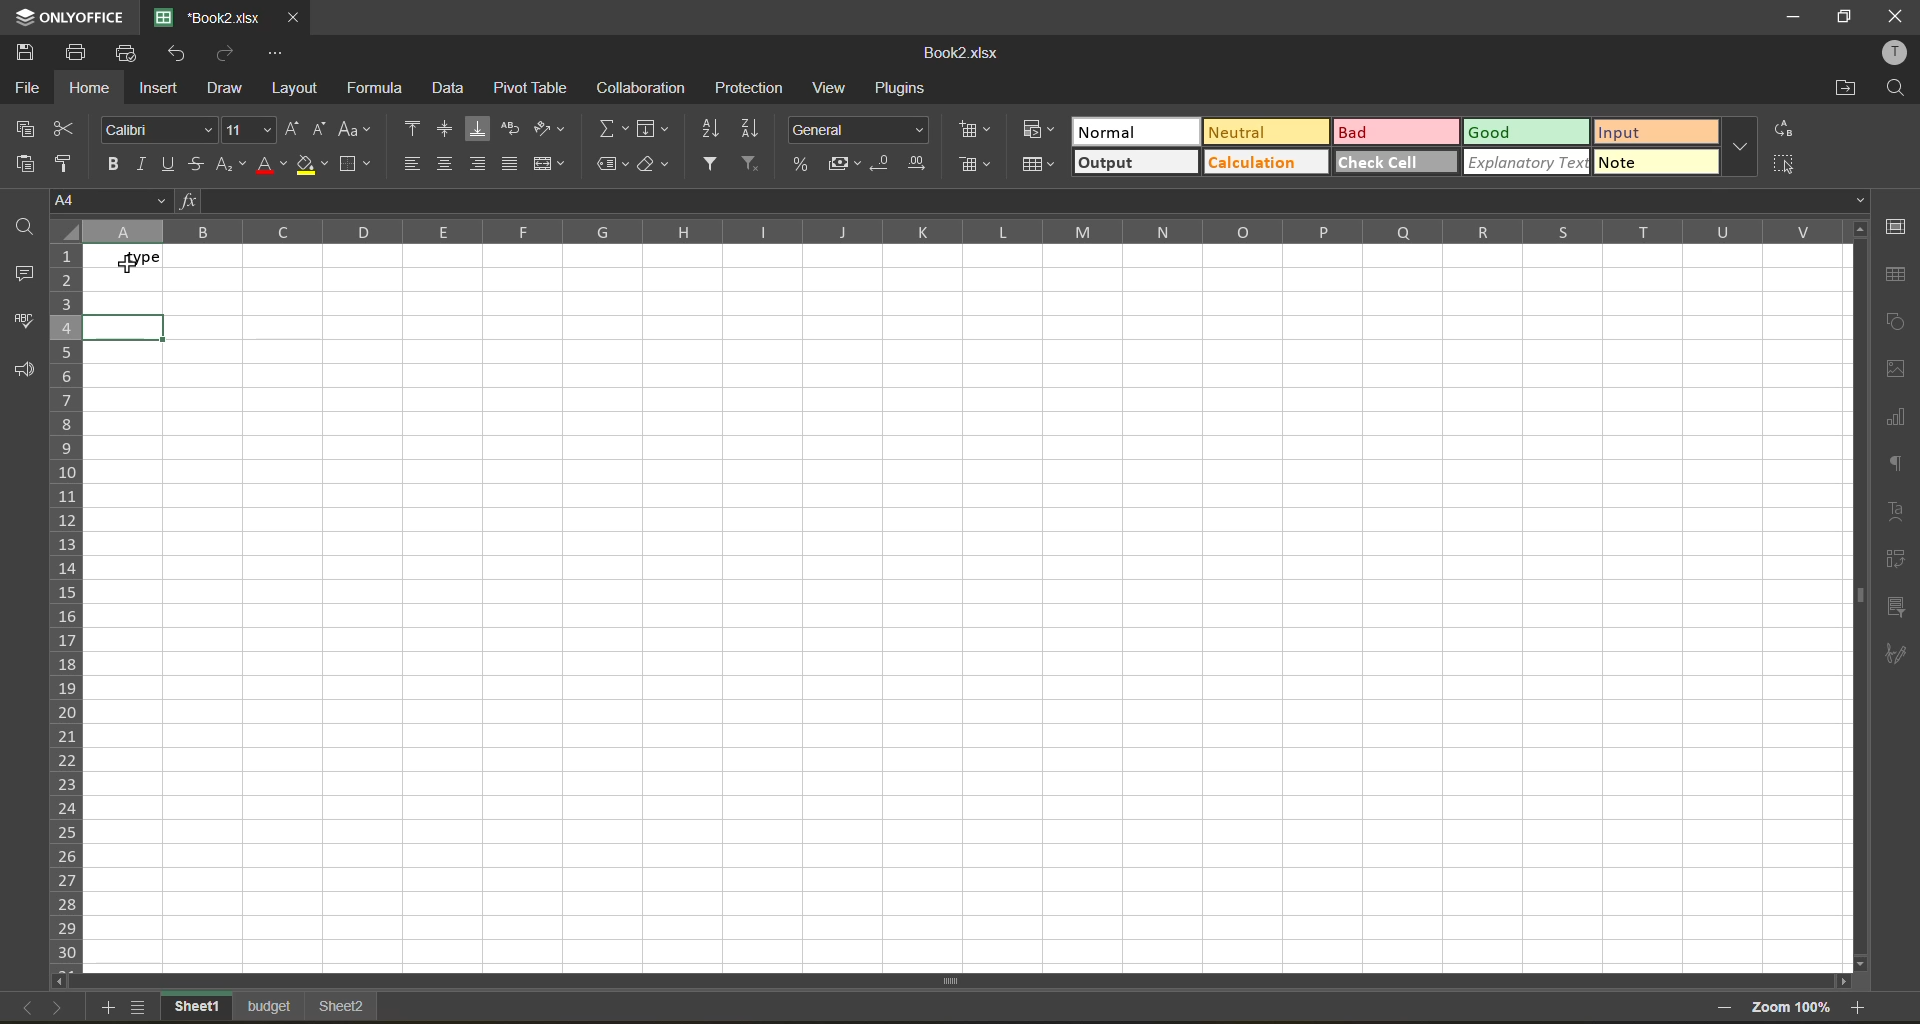 The image size is (1920, 1024). I want to click on profile, so click(1891, 51).